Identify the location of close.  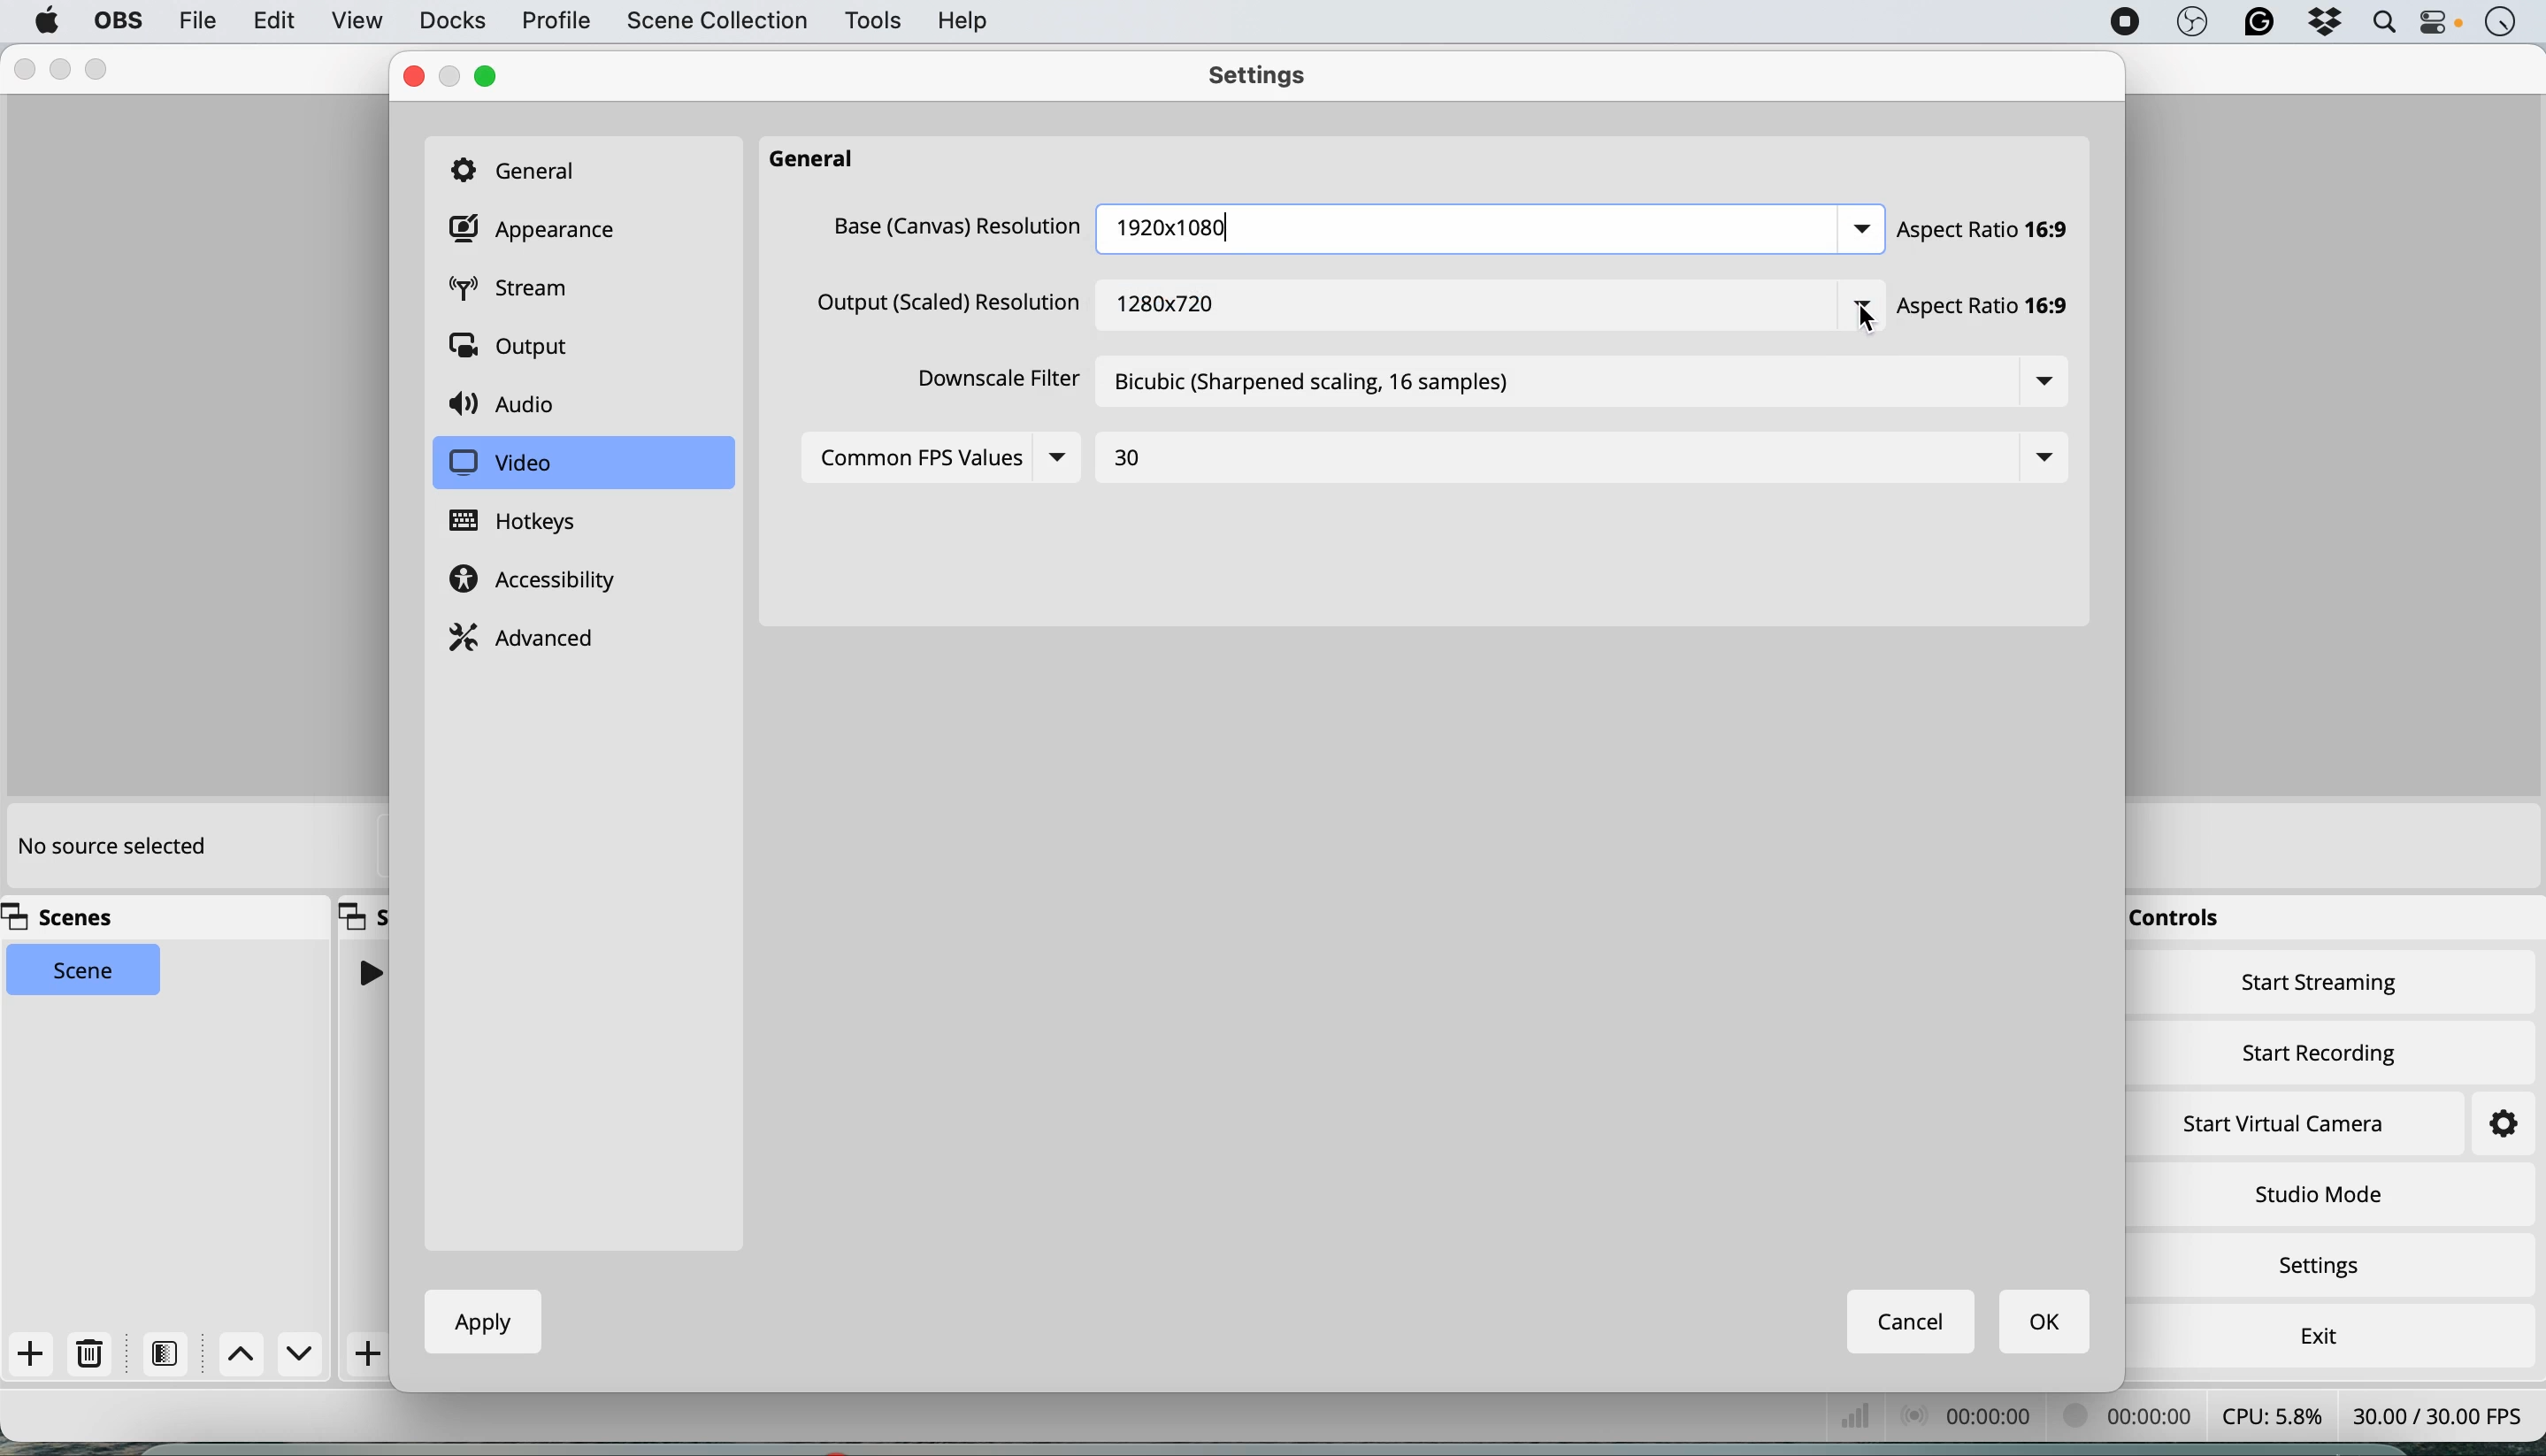
(24, 70).